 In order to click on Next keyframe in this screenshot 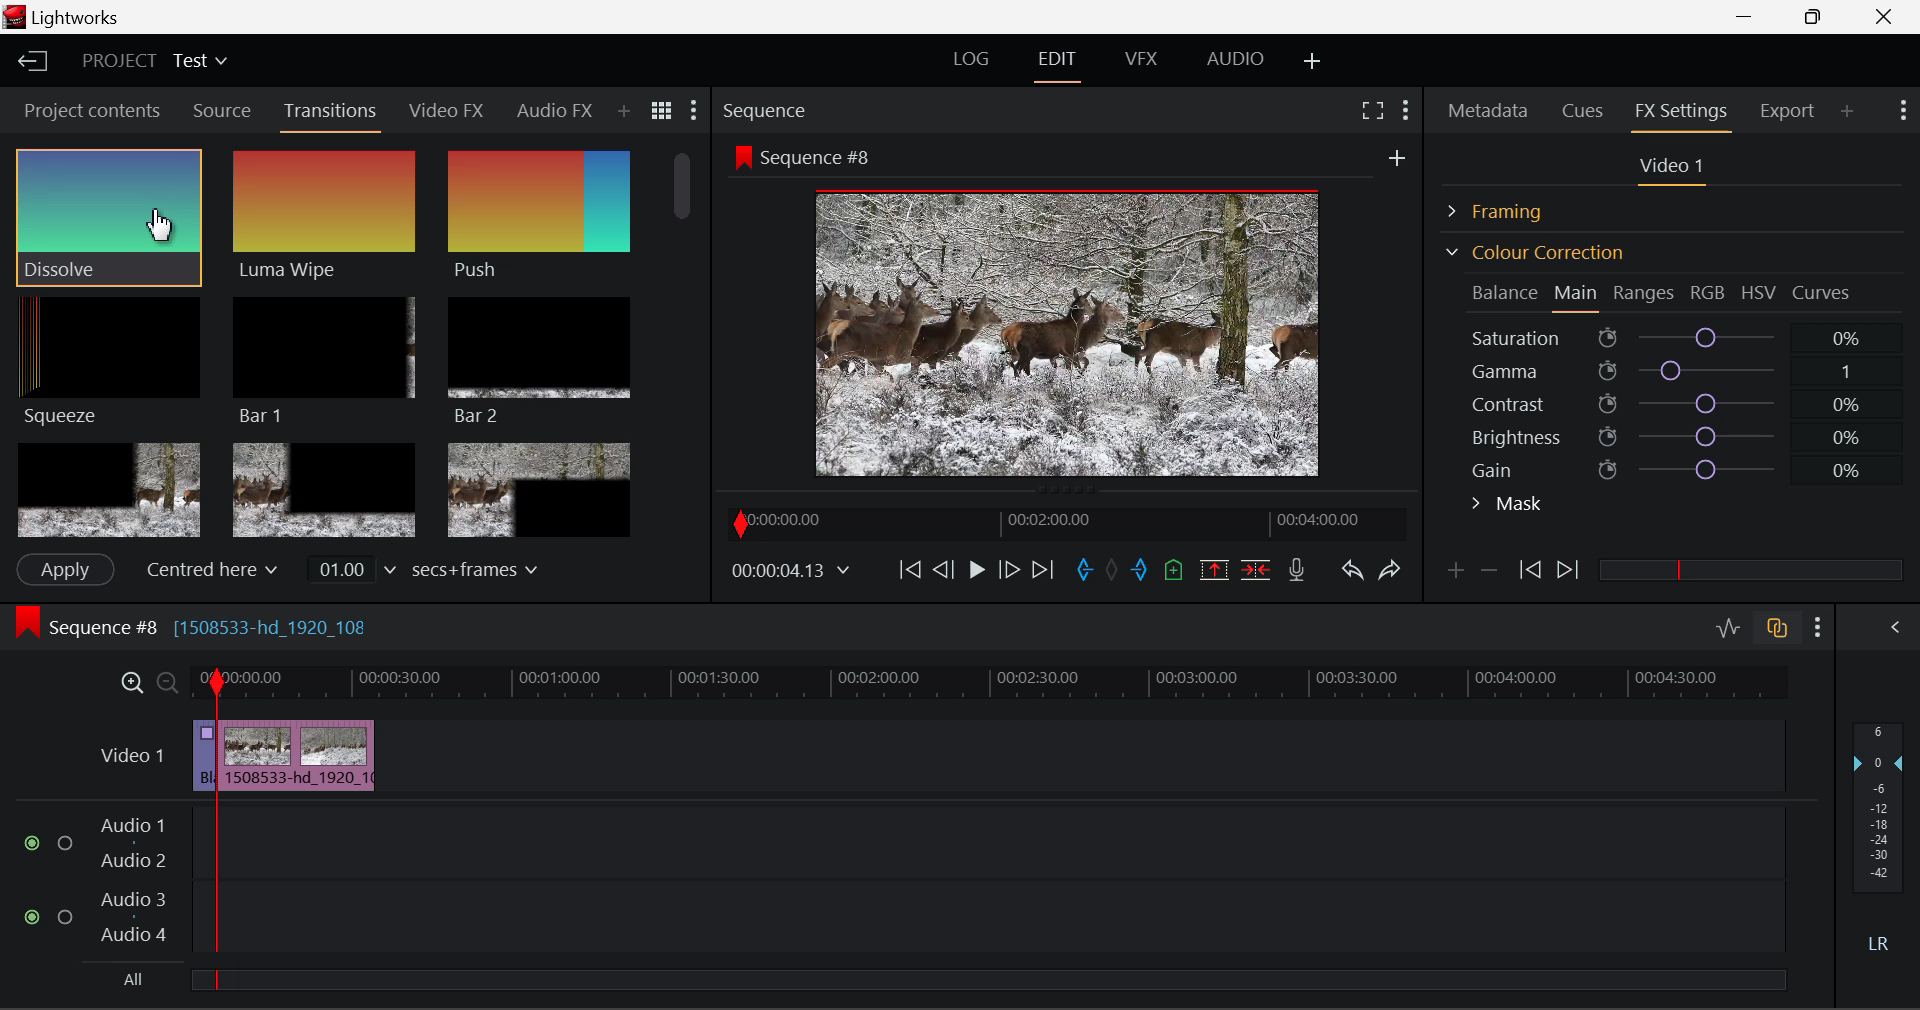, I will do `click(1570, 571)`.